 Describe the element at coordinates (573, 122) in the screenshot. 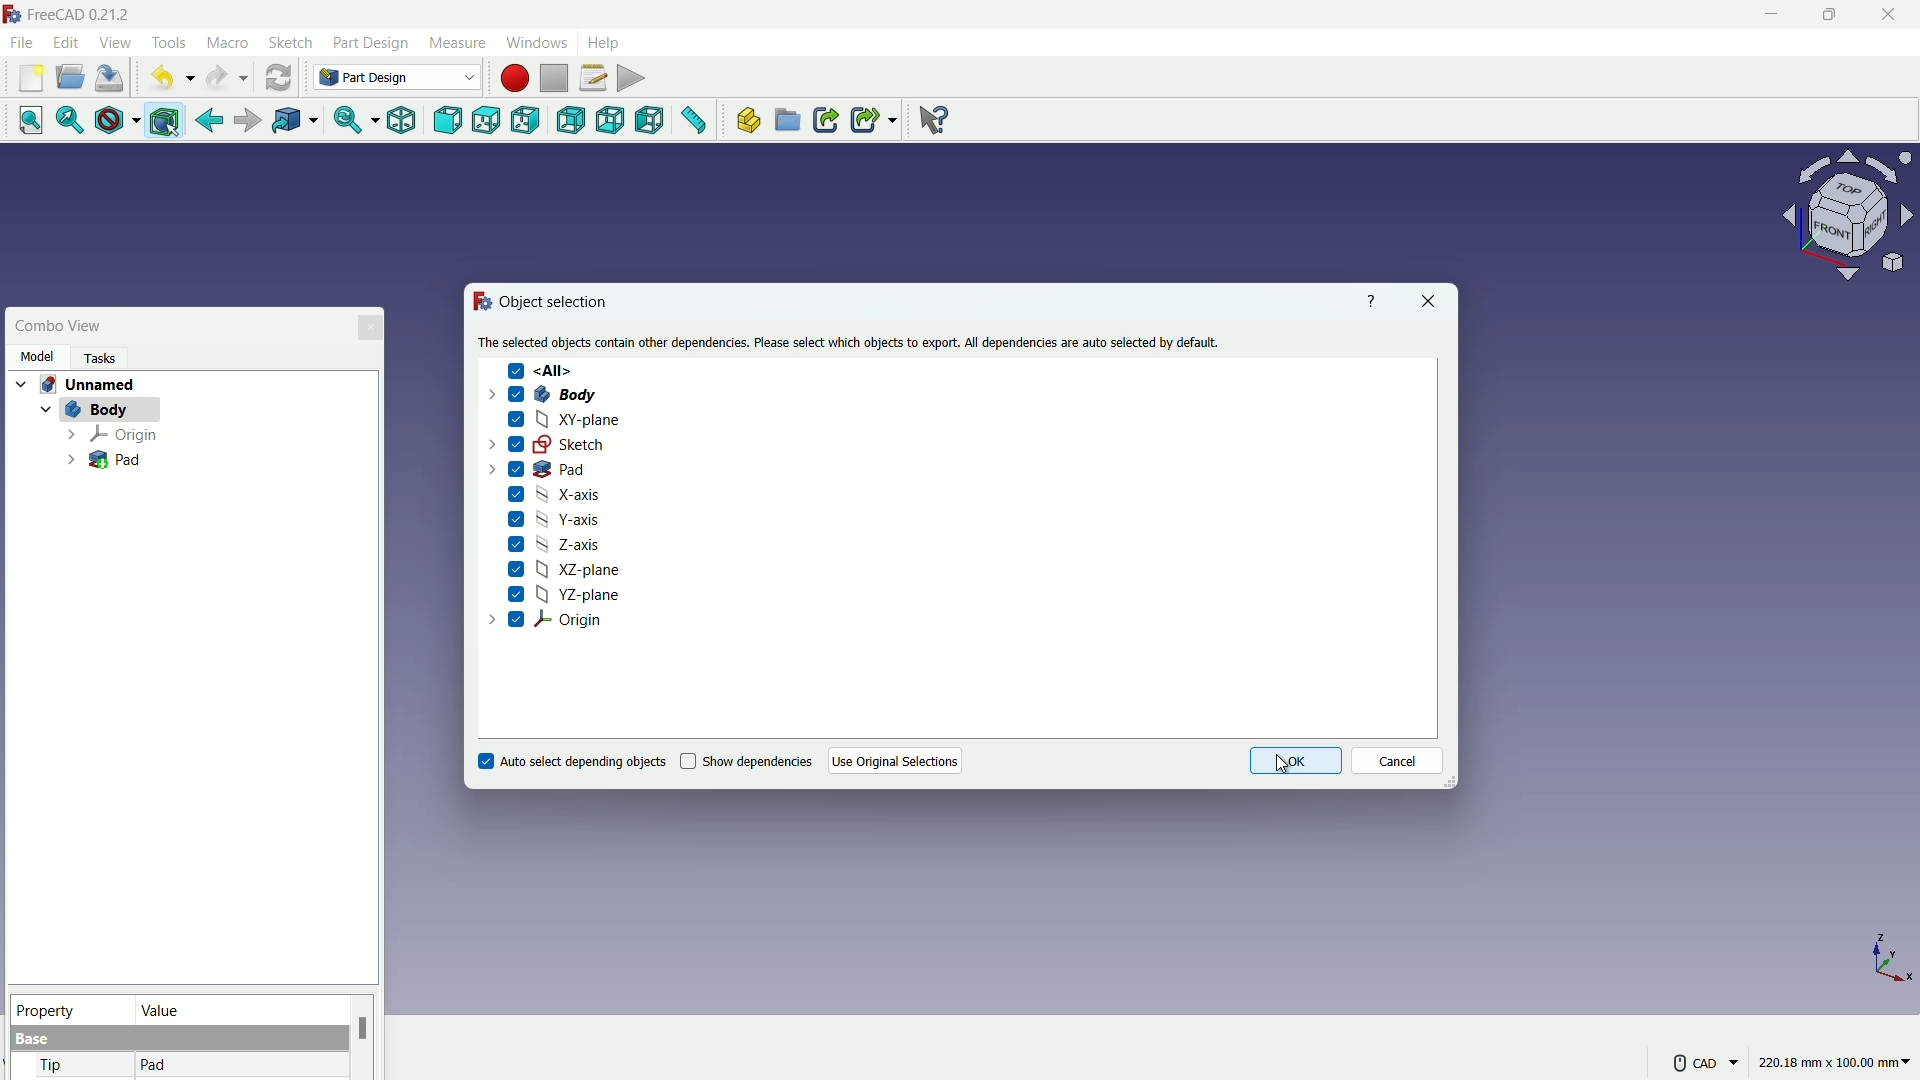

I see `back view` at that location.